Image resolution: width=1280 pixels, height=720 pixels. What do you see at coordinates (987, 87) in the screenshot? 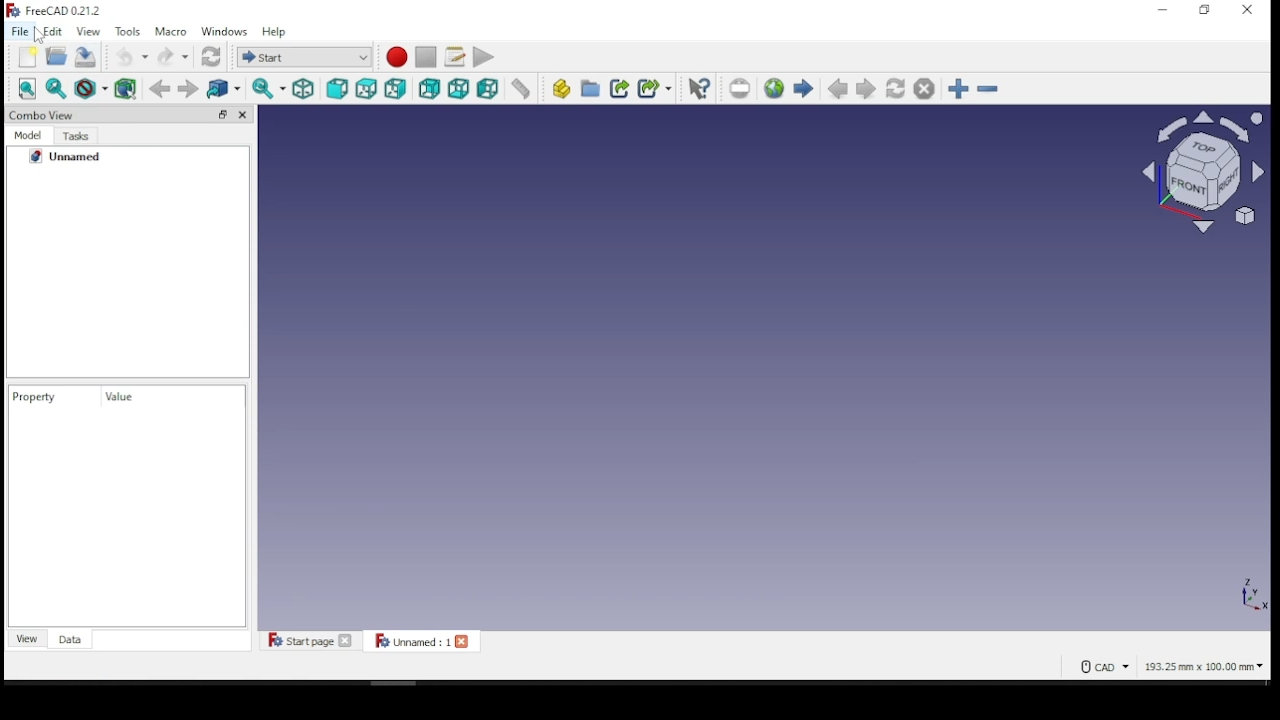
I see `zoom out` at bounding box center [987, 87].